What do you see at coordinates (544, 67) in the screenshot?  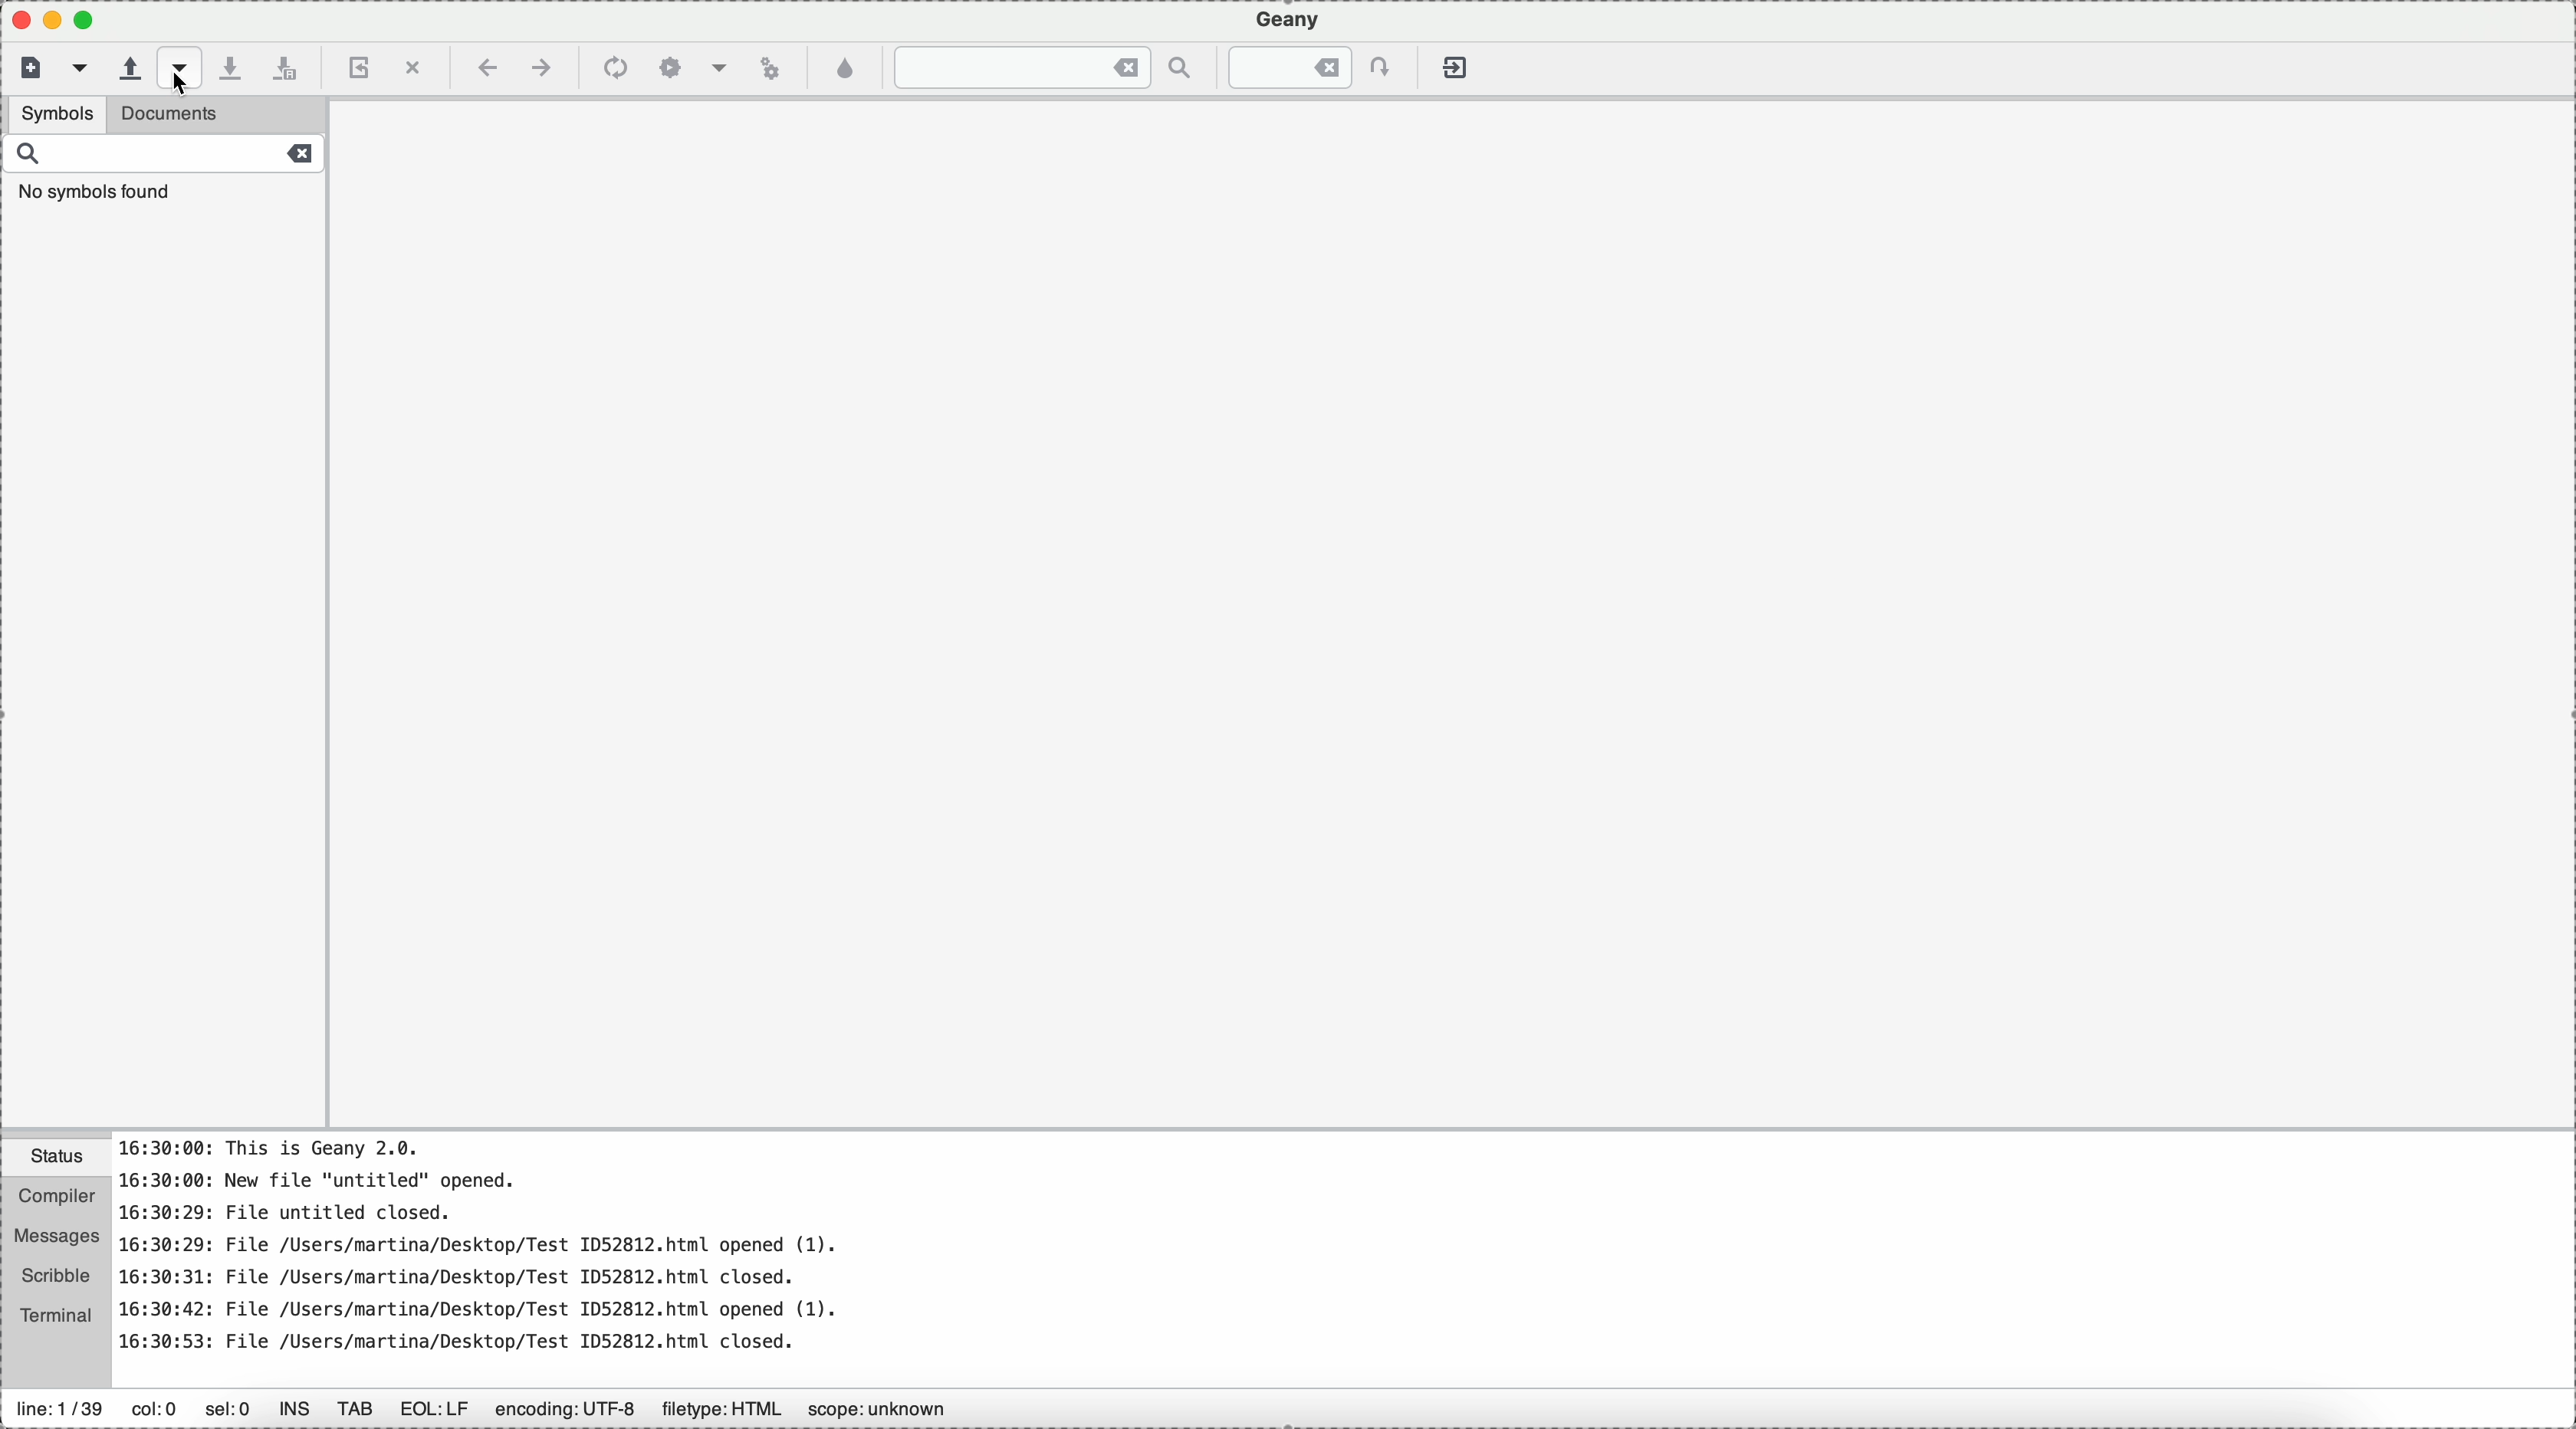 I see `navigate foward` at bounding box center [544, 67].